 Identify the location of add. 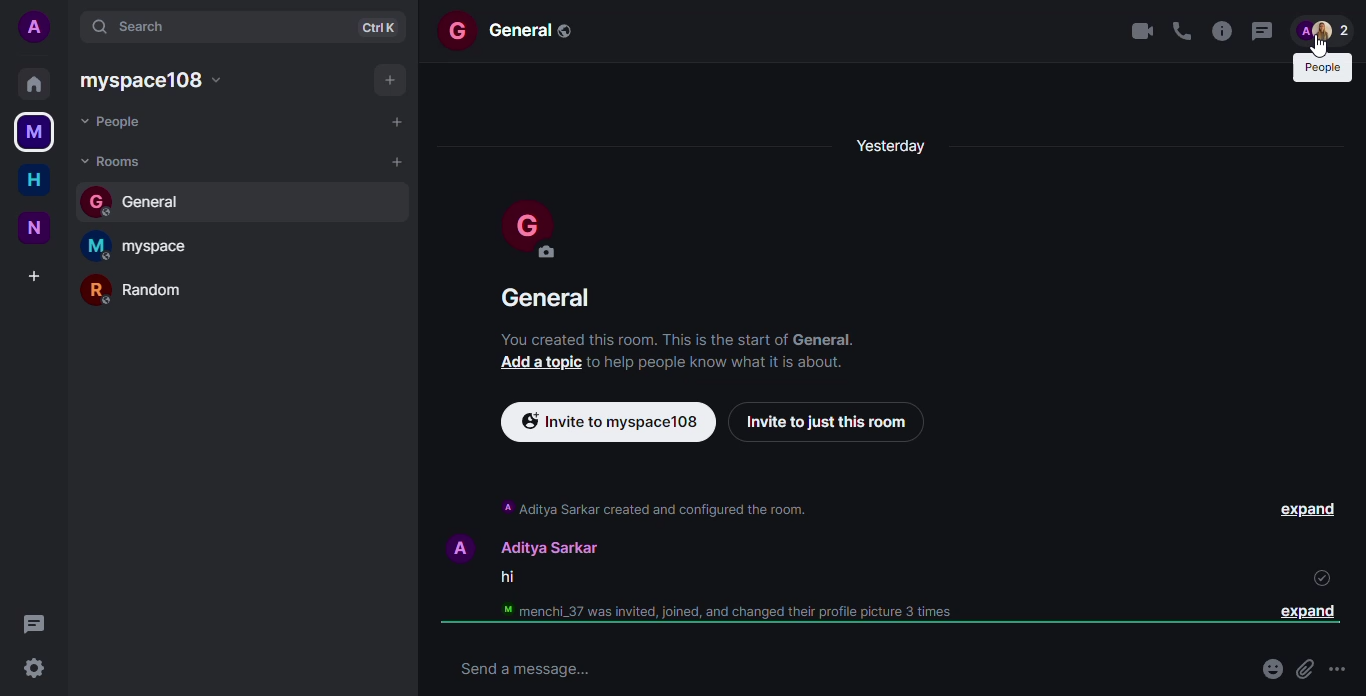
(404, 165).